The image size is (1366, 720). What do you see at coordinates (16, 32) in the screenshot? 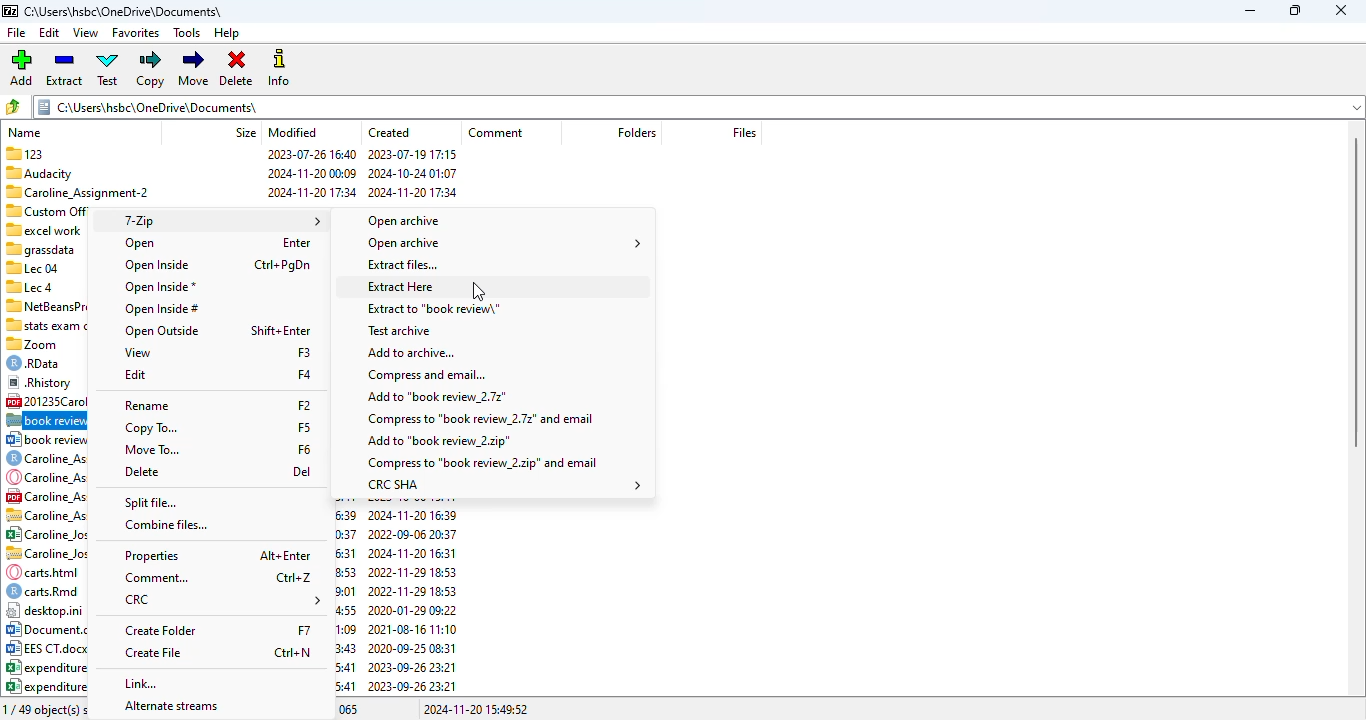
I see `file` at bounding box center [16, 32].